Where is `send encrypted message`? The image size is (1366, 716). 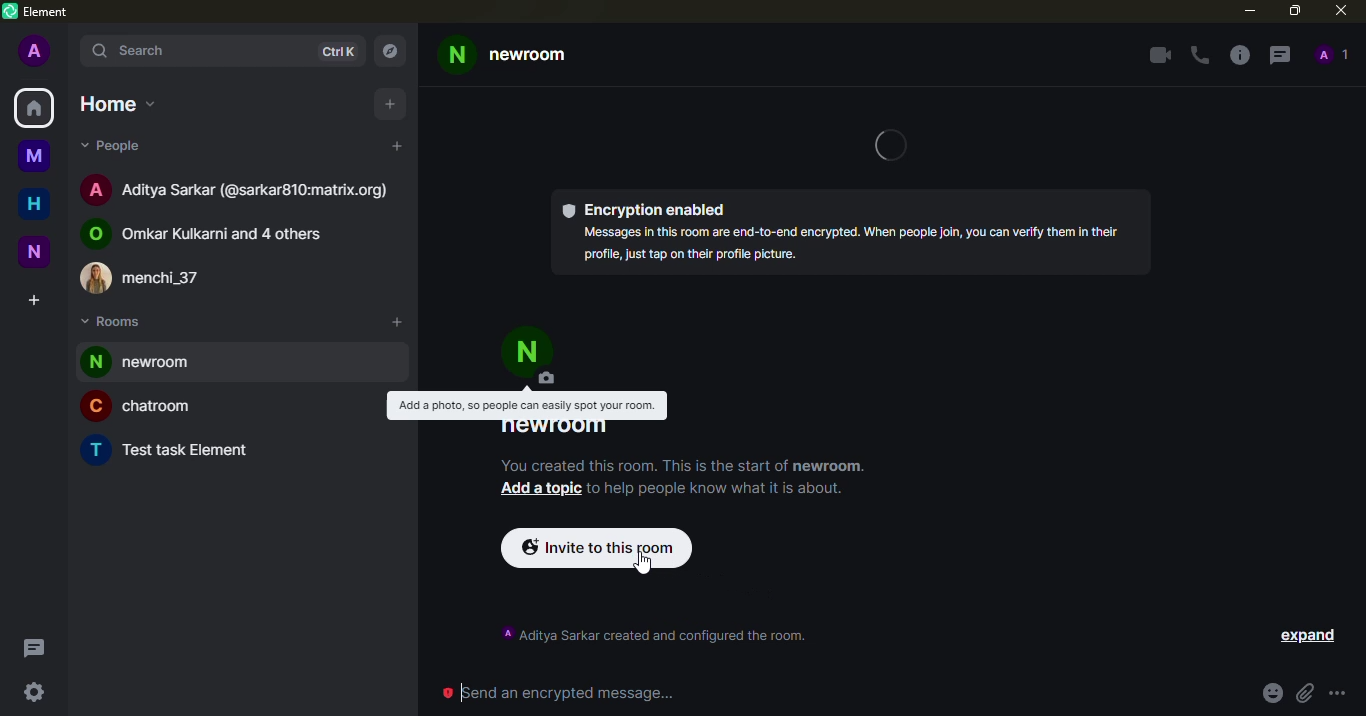
send encrypted message is located at coordinates (559, 694).